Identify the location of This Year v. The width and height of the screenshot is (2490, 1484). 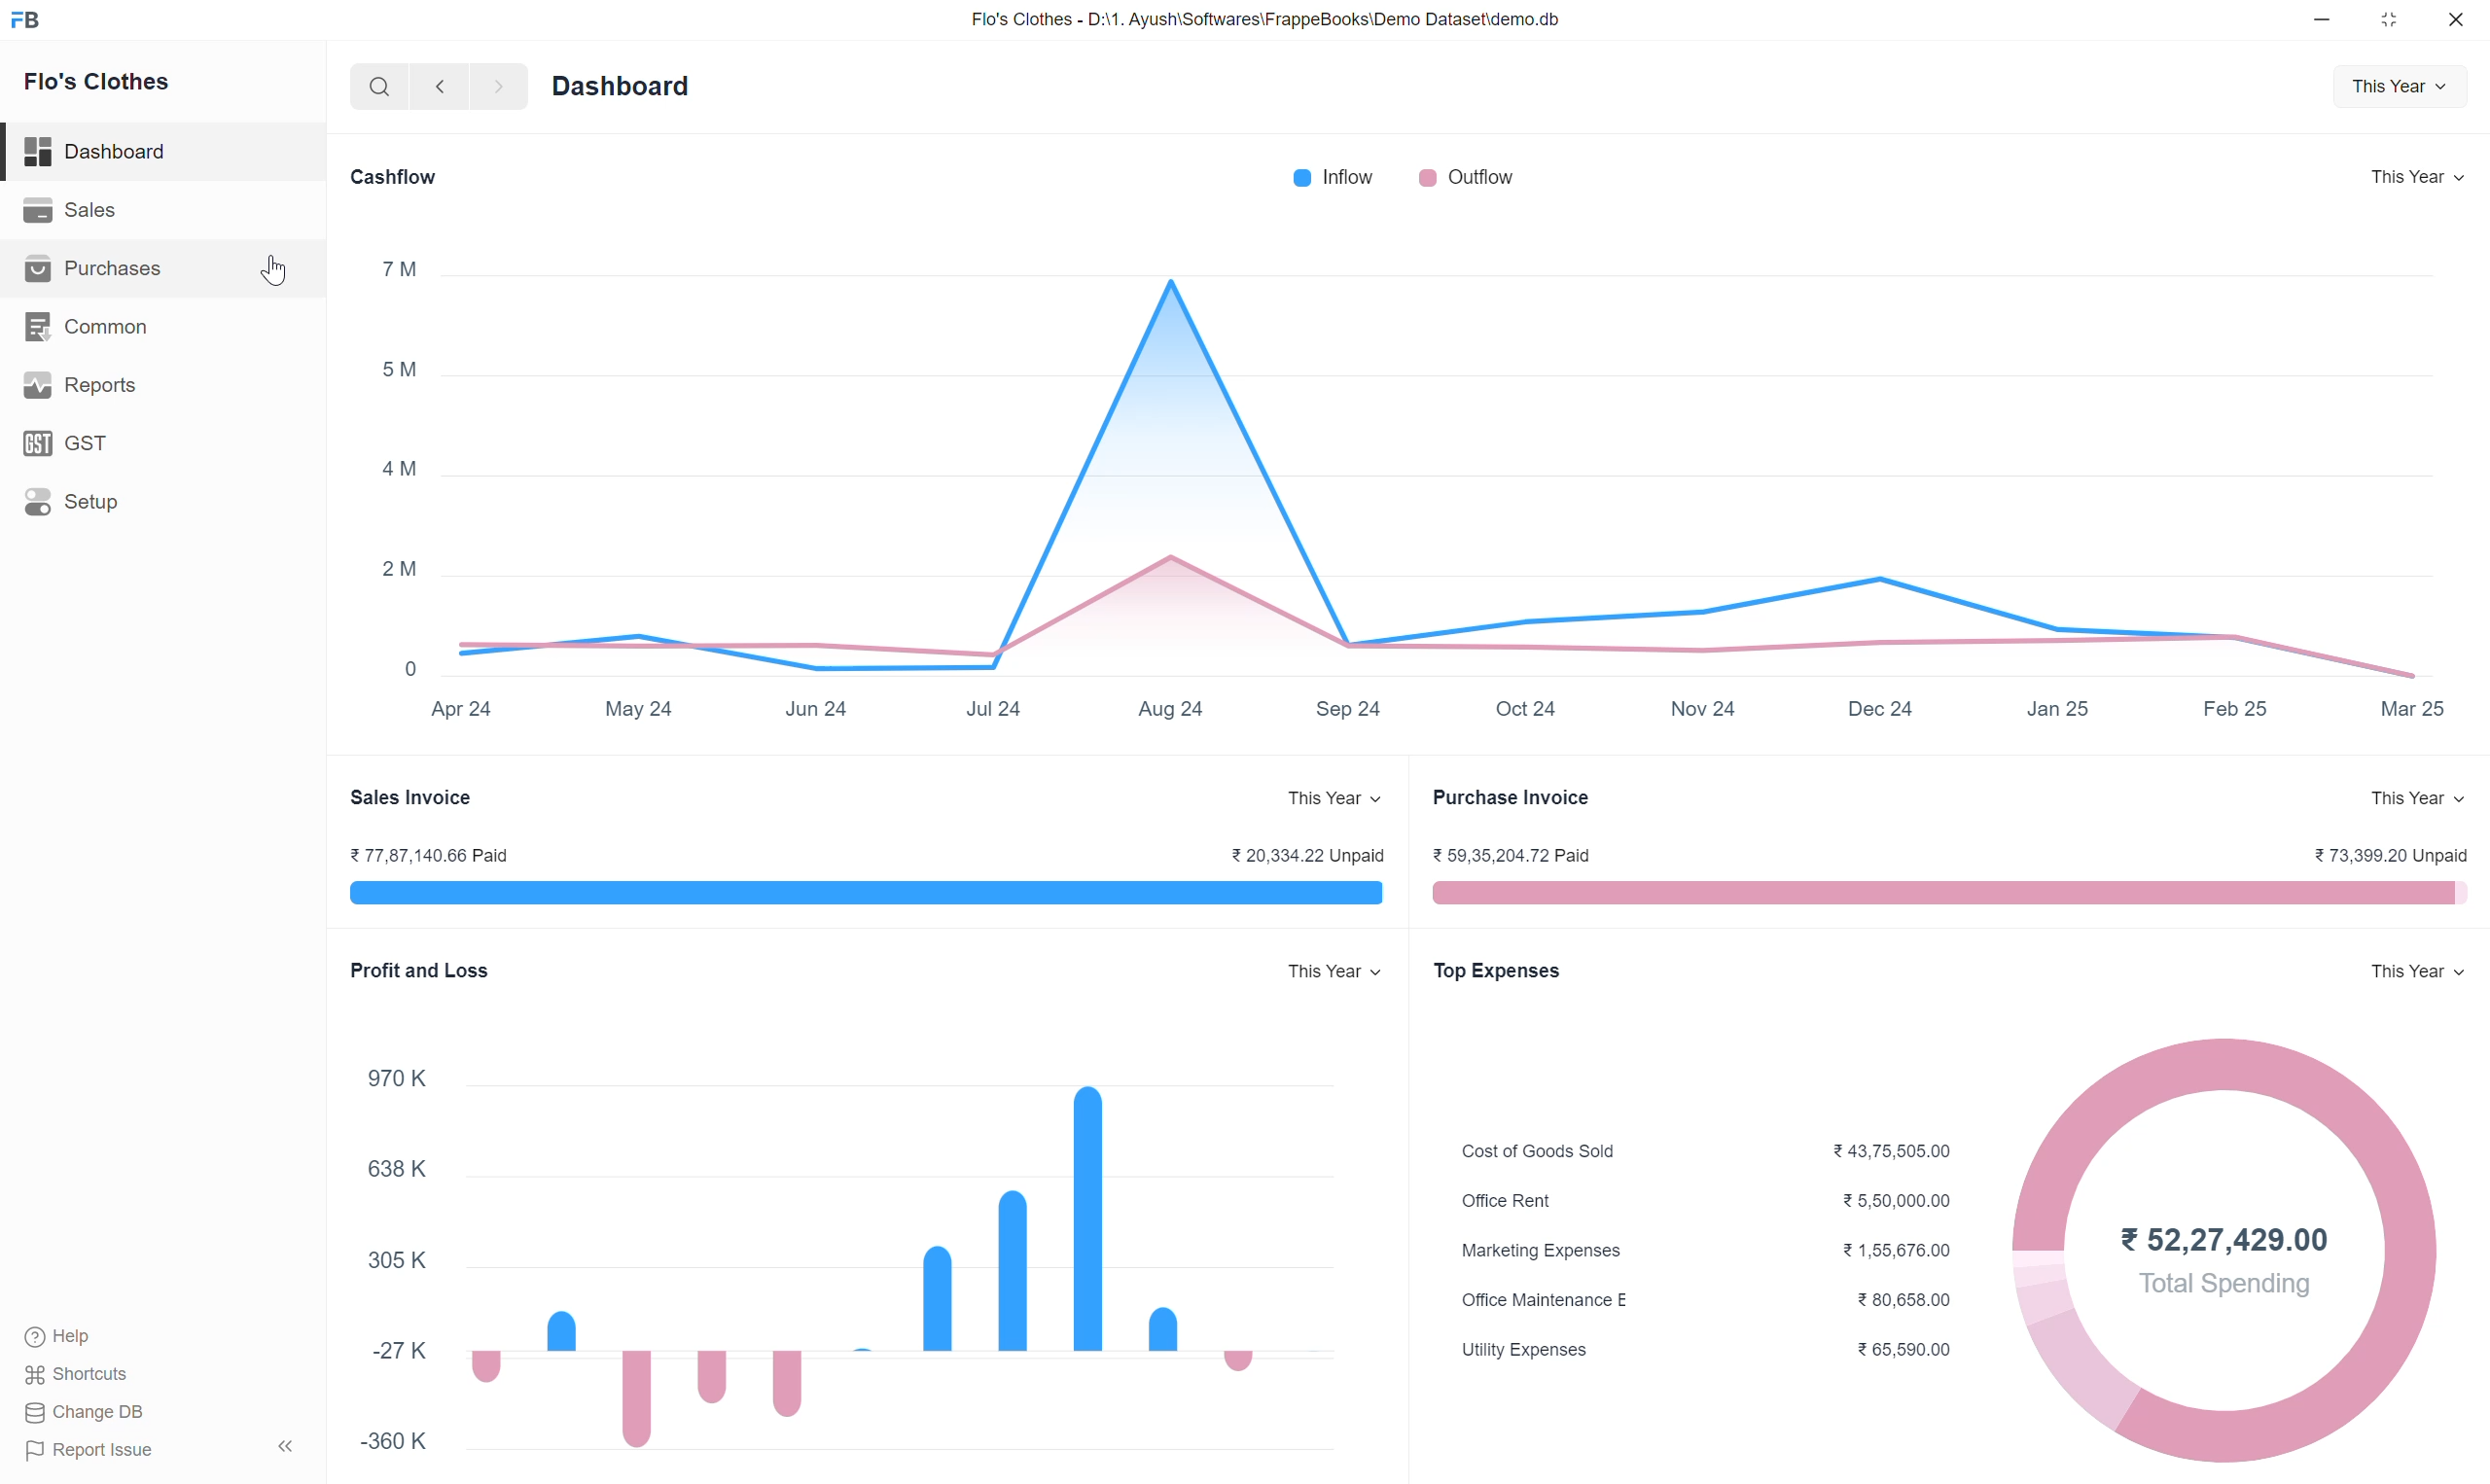
(1320, 974).